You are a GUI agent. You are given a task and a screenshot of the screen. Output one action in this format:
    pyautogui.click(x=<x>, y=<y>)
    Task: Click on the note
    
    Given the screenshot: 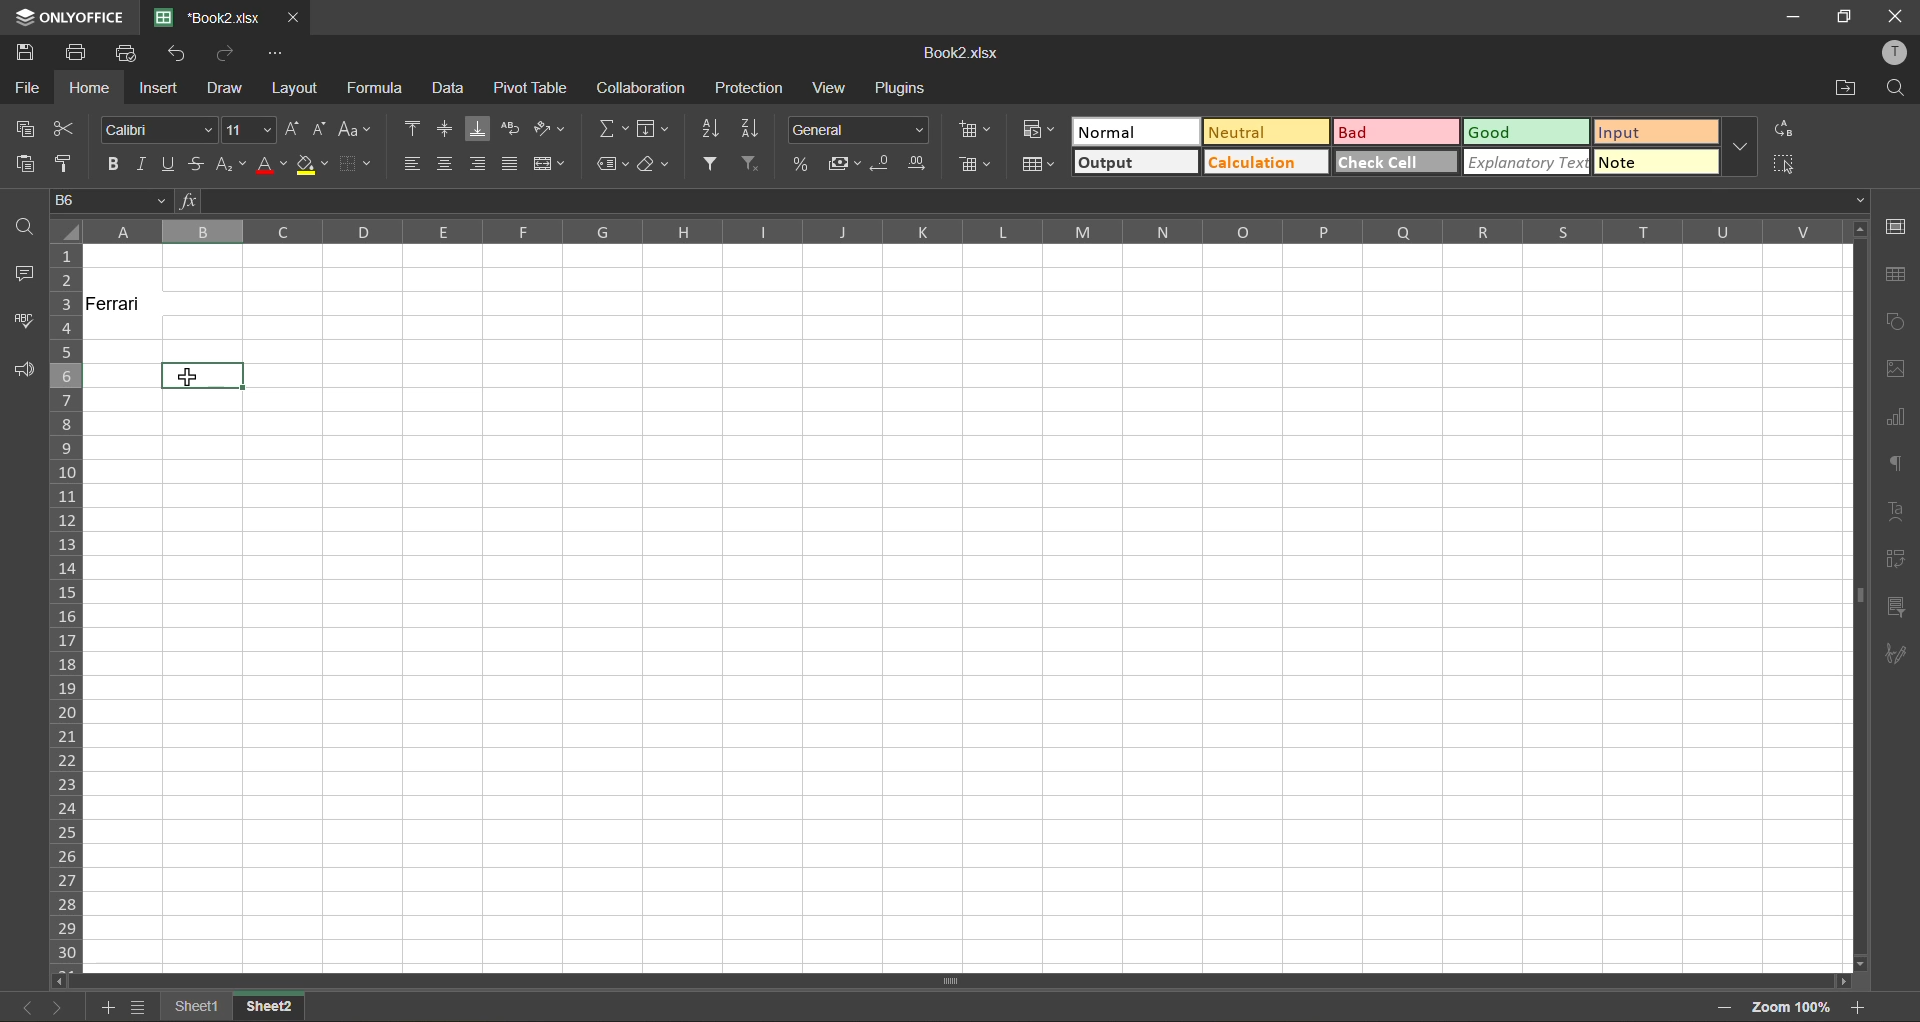 What is the action you would take?
    pyautogui.click(x=1656, y=161)
    